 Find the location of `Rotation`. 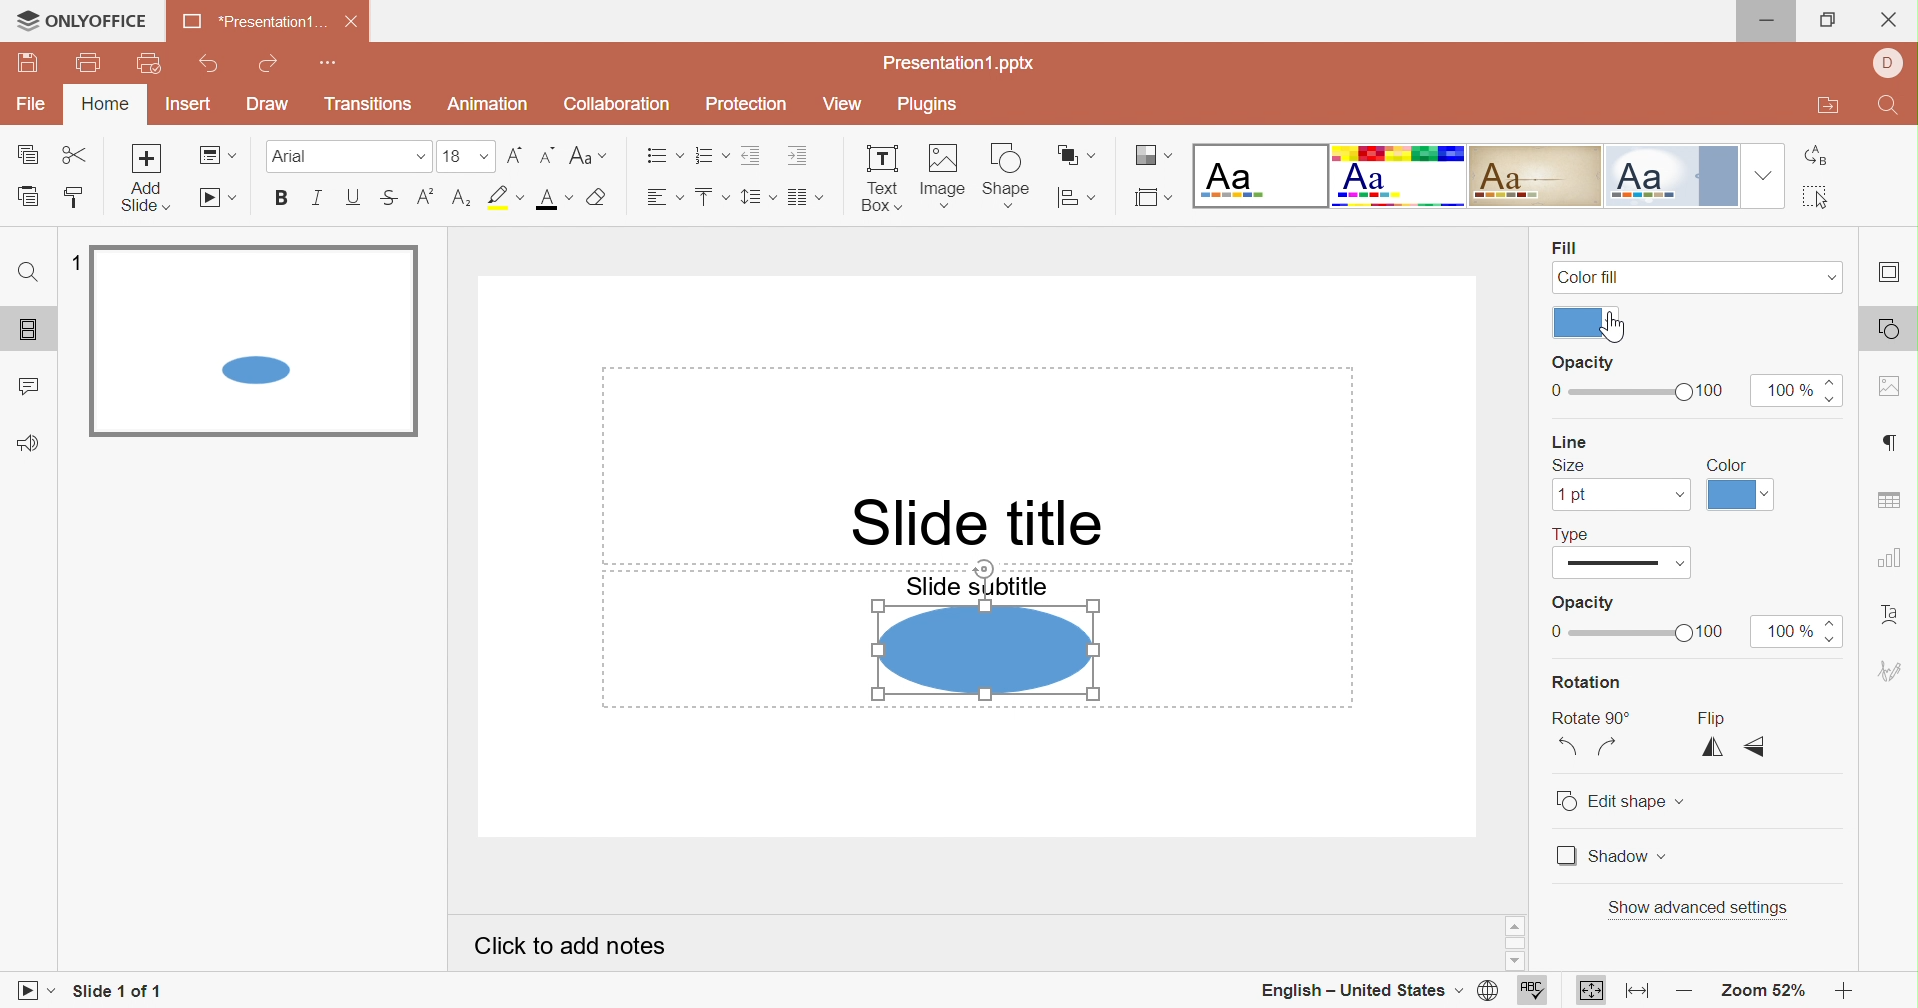

Rotation is located at coordinates (1588, 682).